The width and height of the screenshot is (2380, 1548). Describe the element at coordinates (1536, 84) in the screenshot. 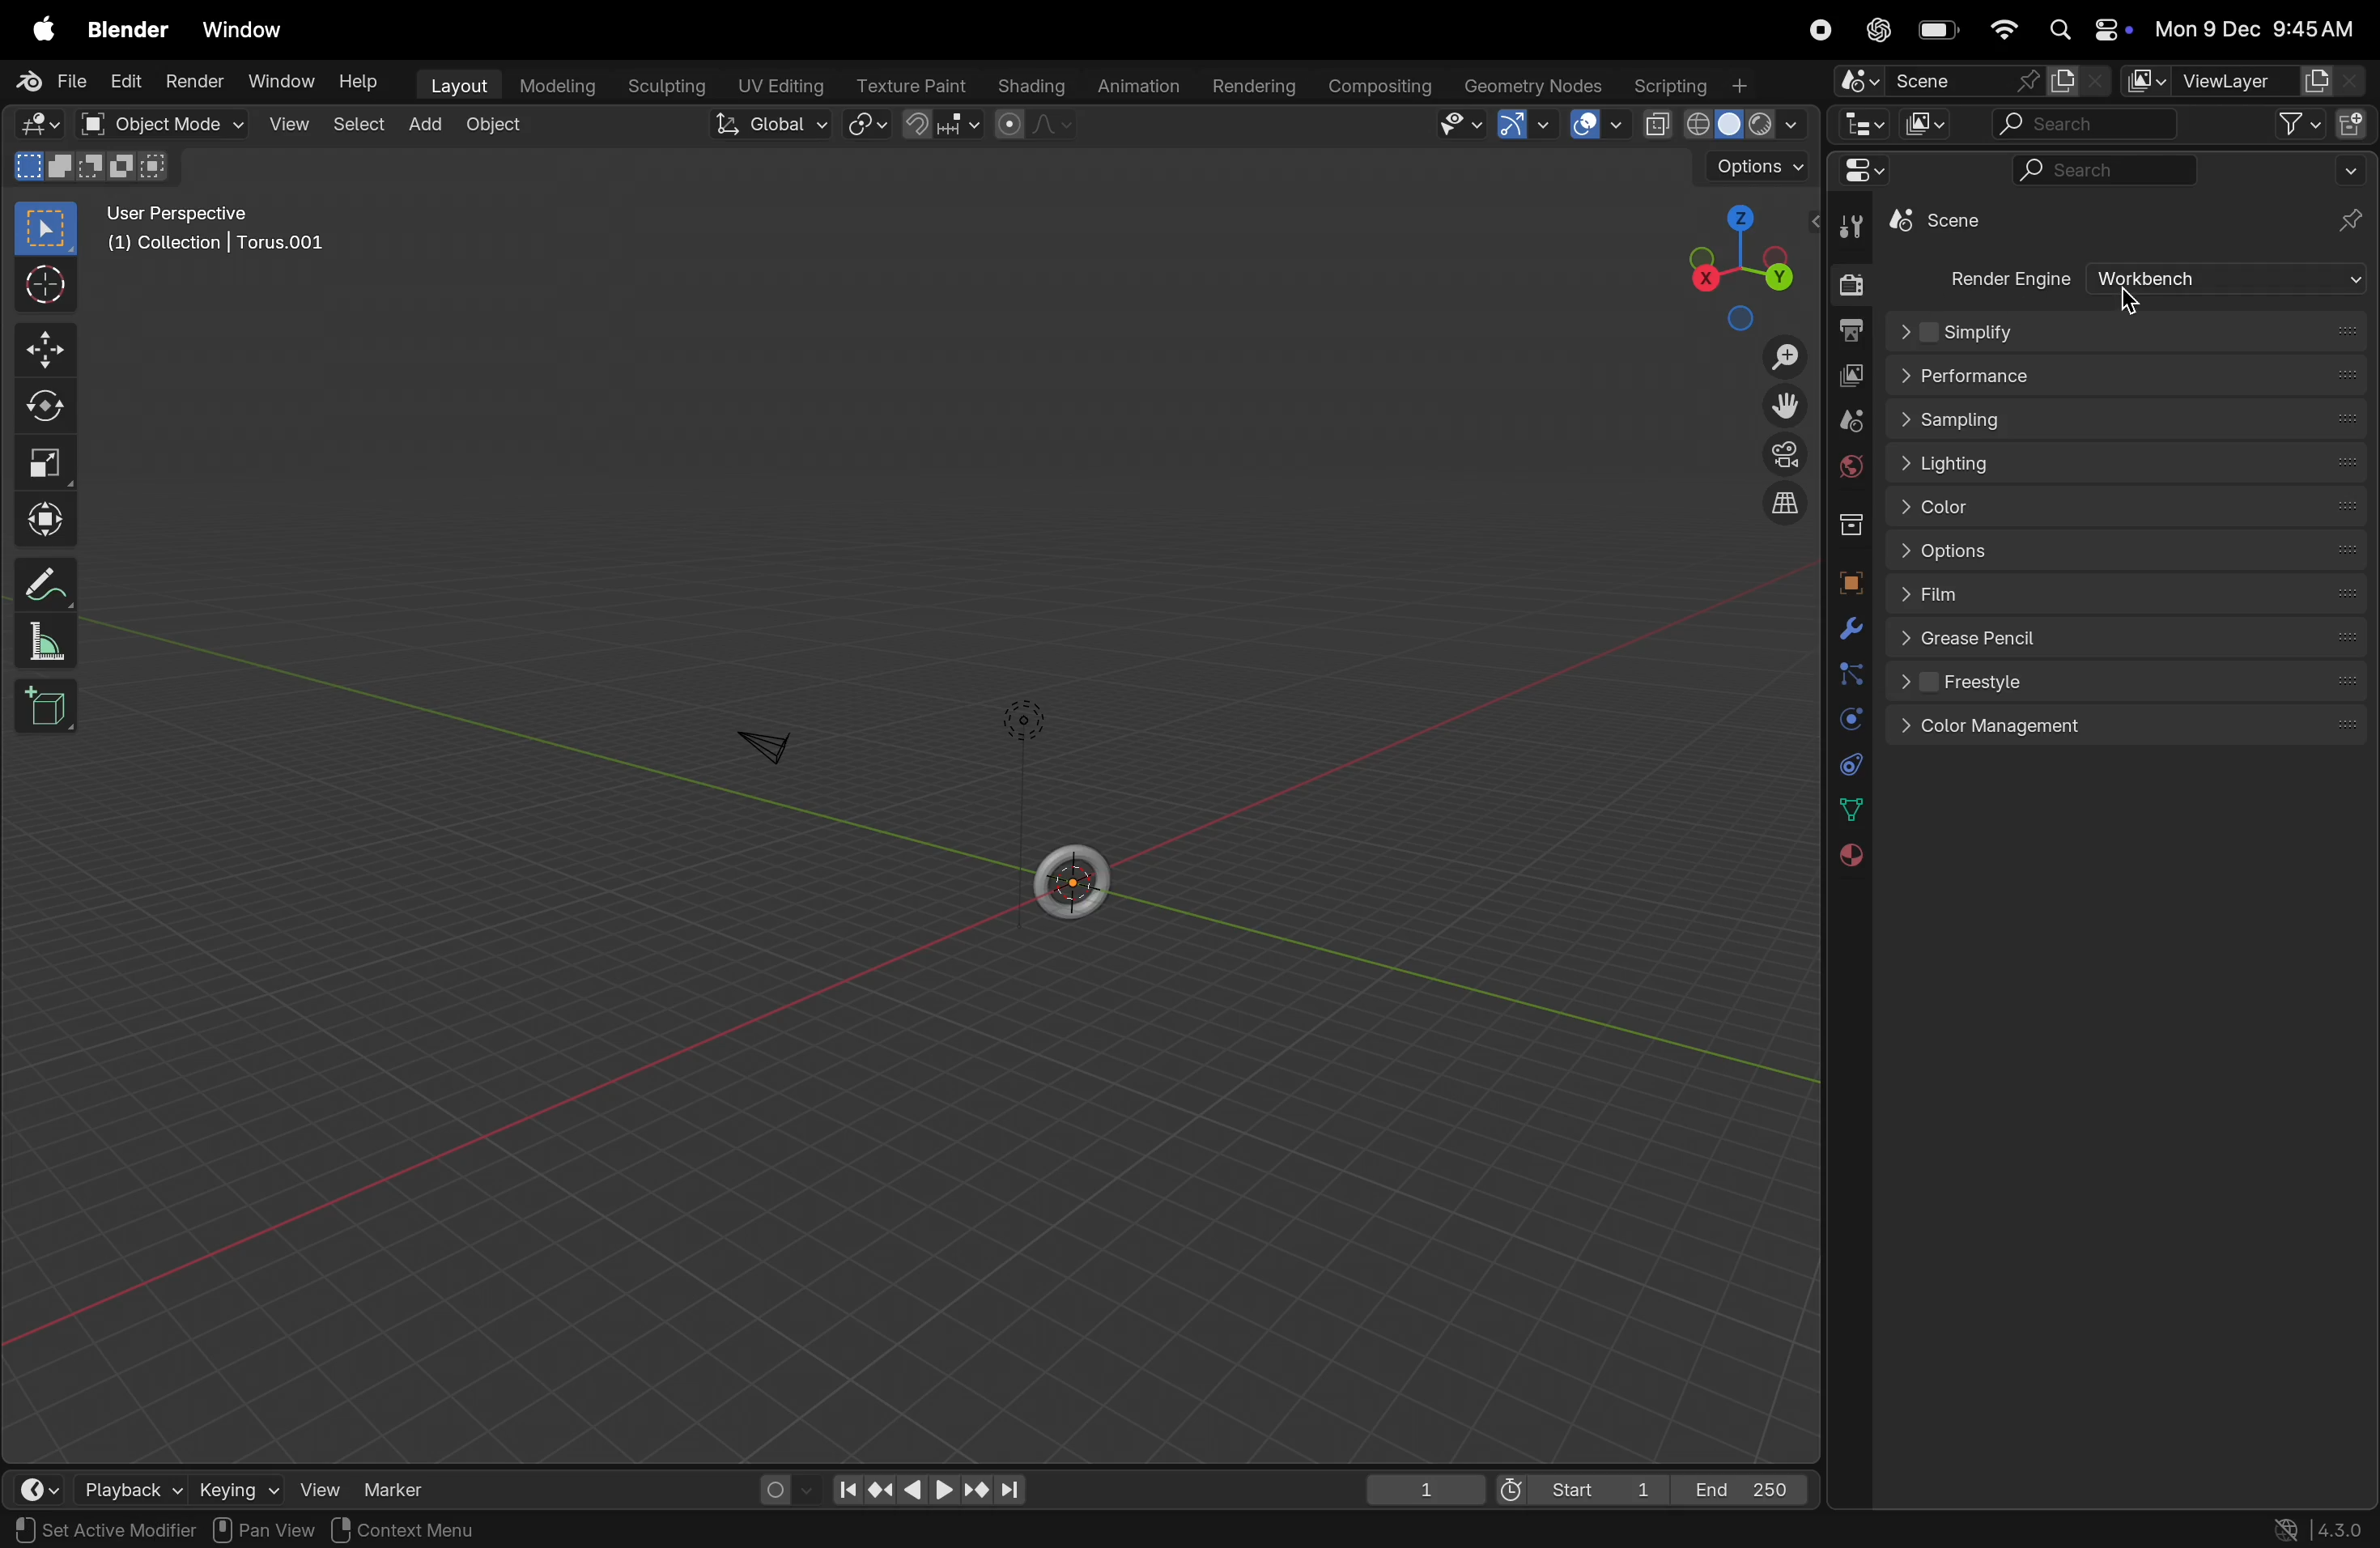

I see `Geomtery notes` at that location.